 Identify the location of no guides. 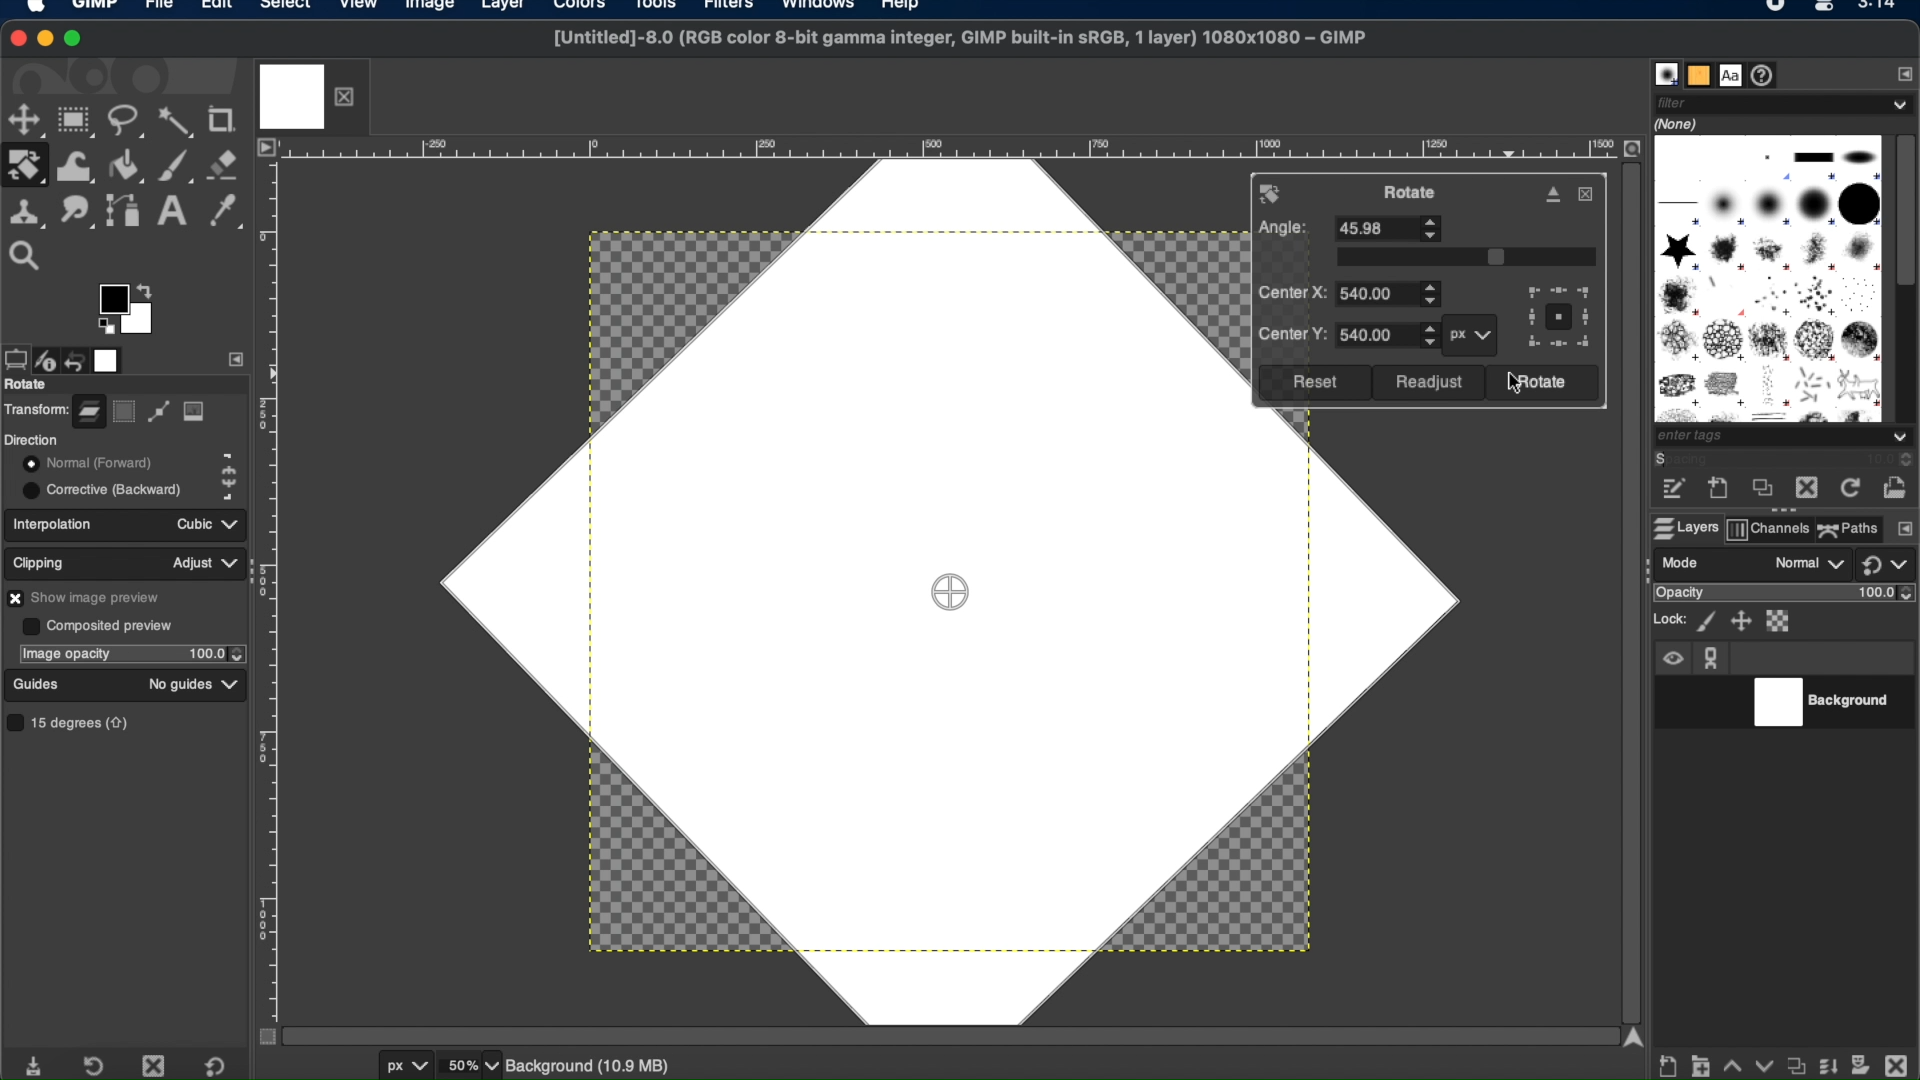
(179, 685).